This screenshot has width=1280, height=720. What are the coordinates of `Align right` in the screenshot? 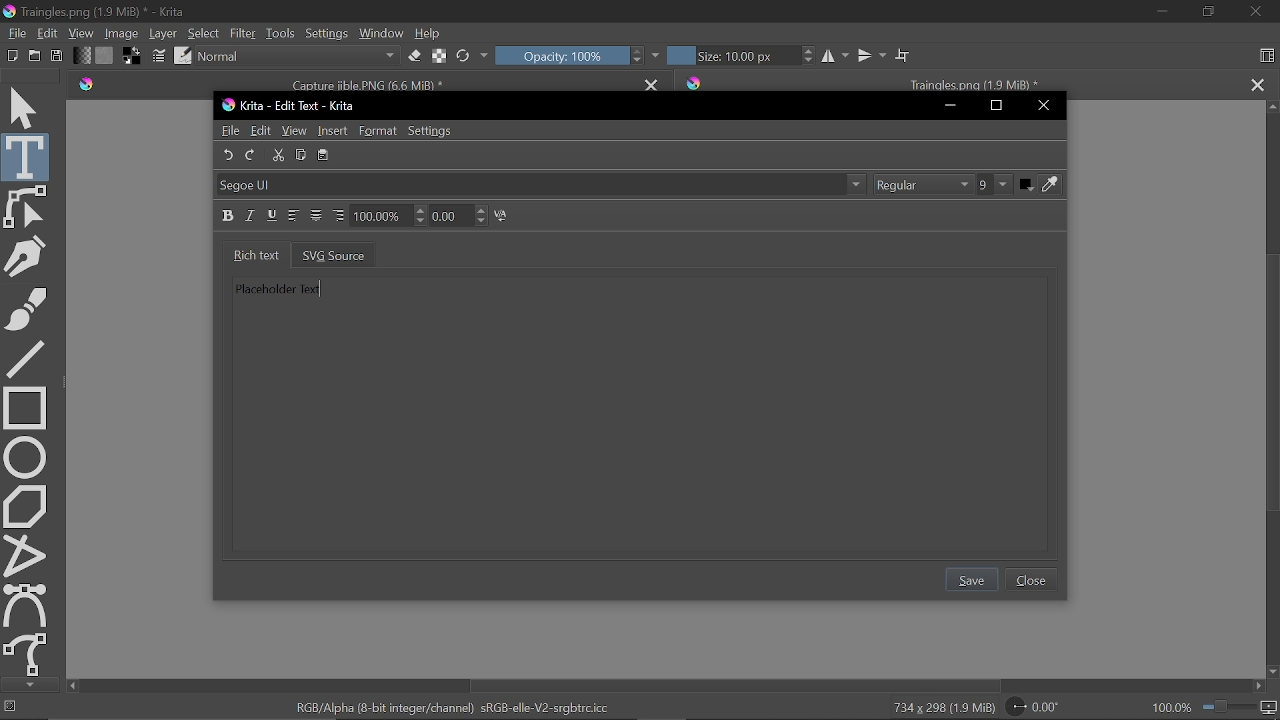 It's located at (337, 215).